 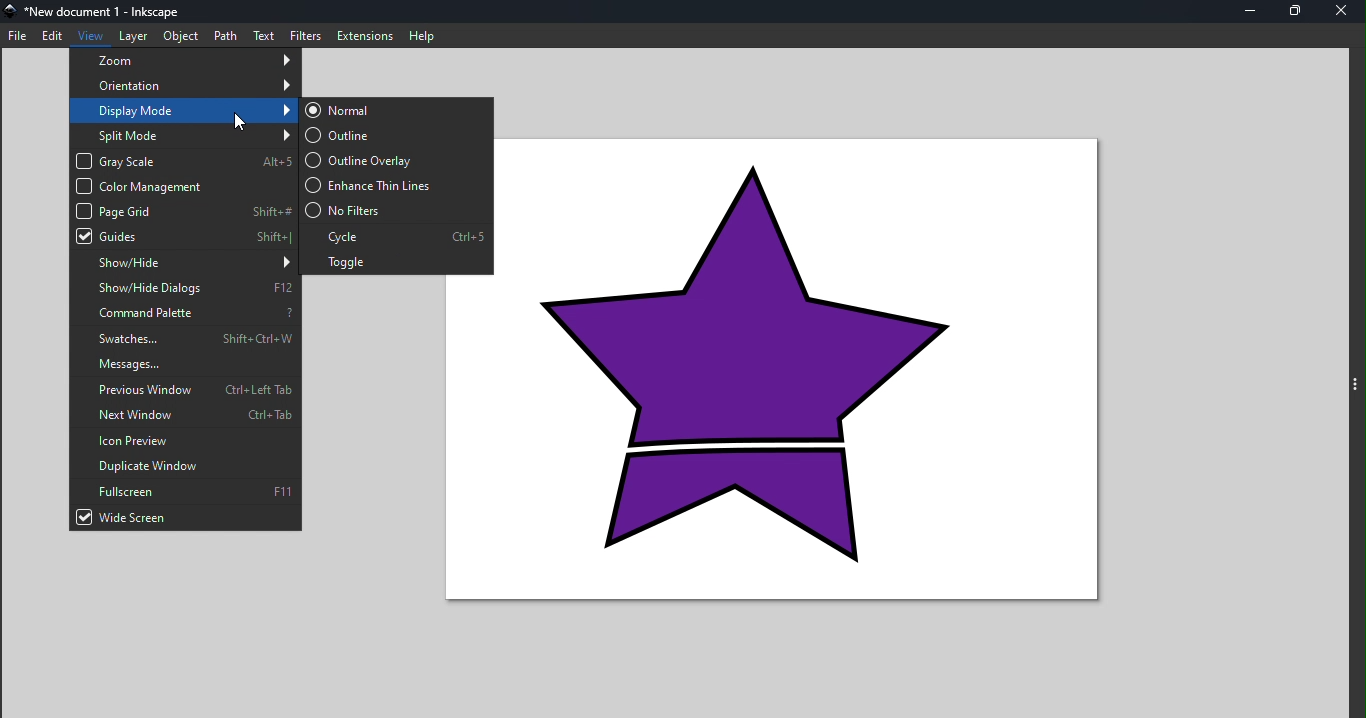 I want to click on Guides, so click(x=185, y=237).